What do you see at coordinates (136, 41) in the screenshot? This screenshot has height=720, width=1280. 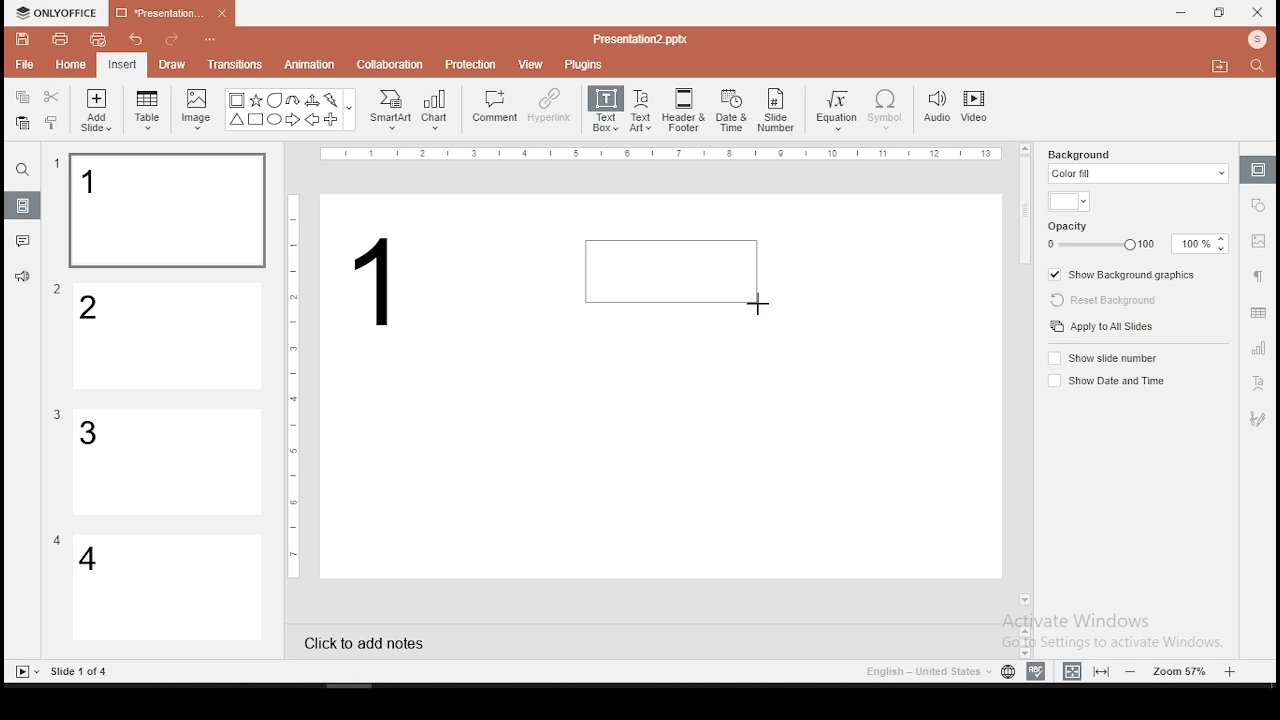 I see `undo` at bounding box center [136, 41].